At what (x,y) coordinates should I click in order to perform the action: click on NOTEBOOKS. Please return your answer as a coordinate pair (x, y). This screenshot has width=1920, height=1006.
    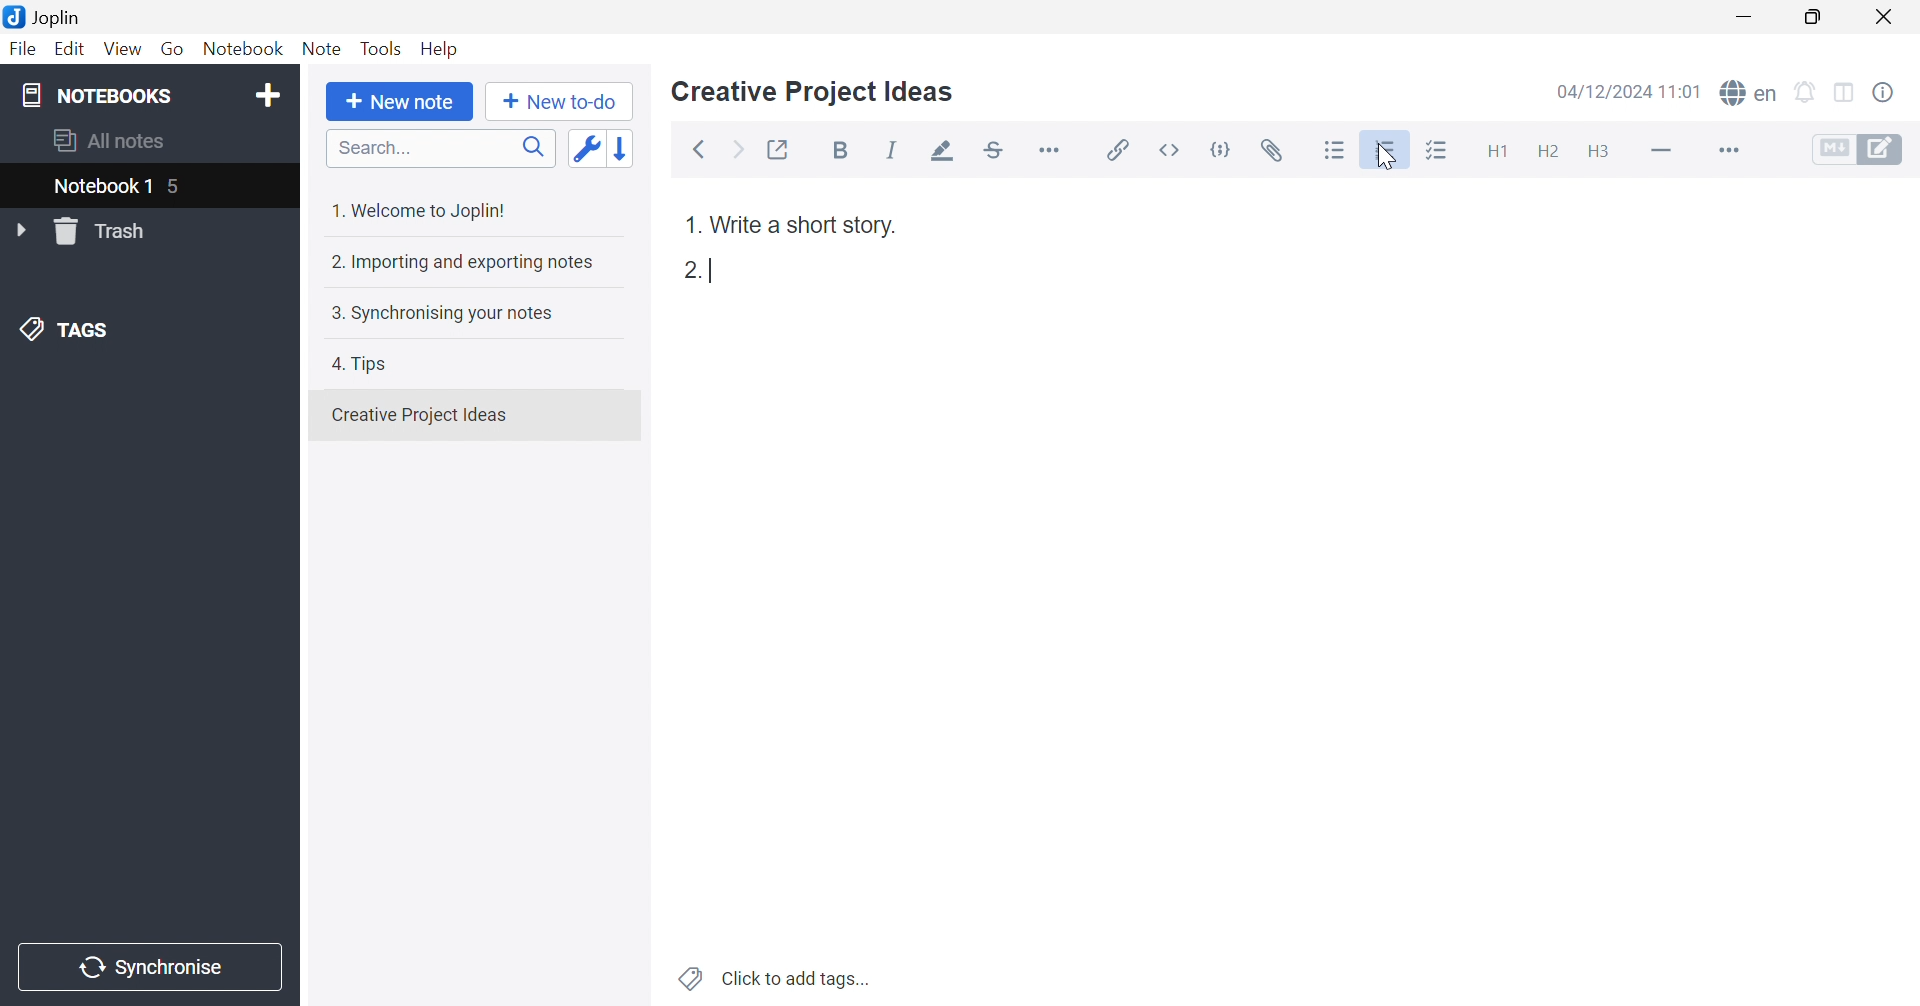
    Looking at the image, I should click on (100, 96).